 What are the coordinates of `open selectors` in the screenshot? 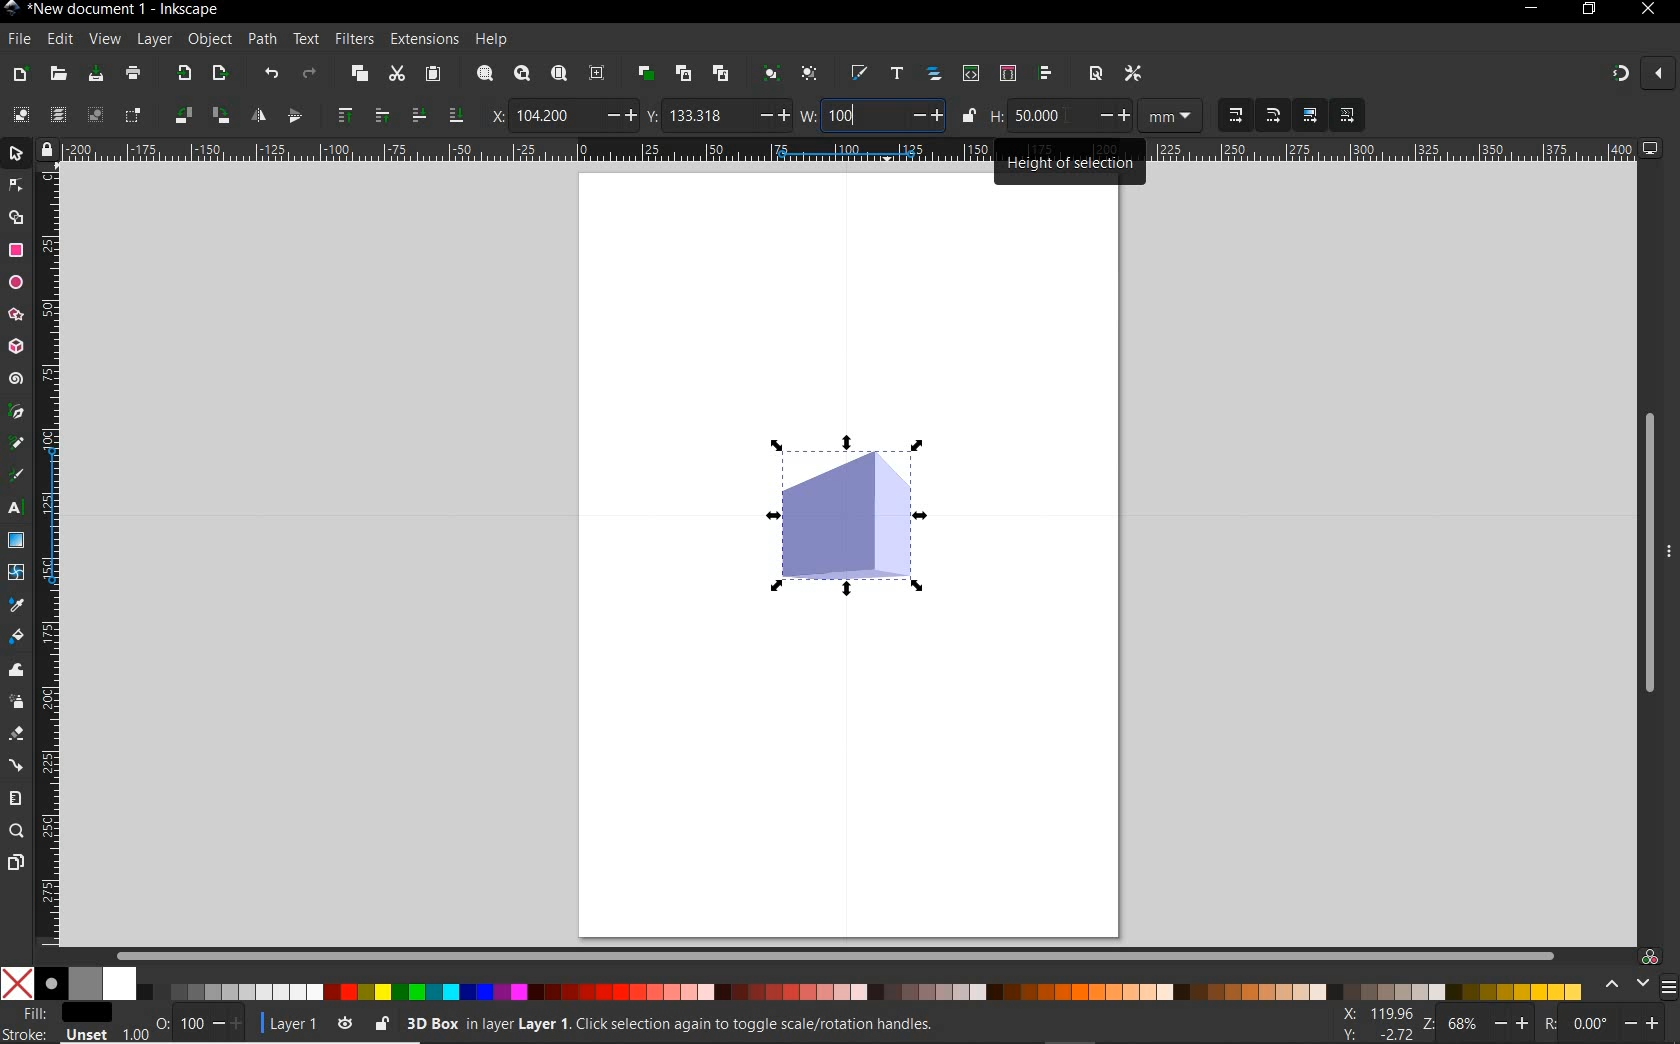 It's located at (1007, 72).